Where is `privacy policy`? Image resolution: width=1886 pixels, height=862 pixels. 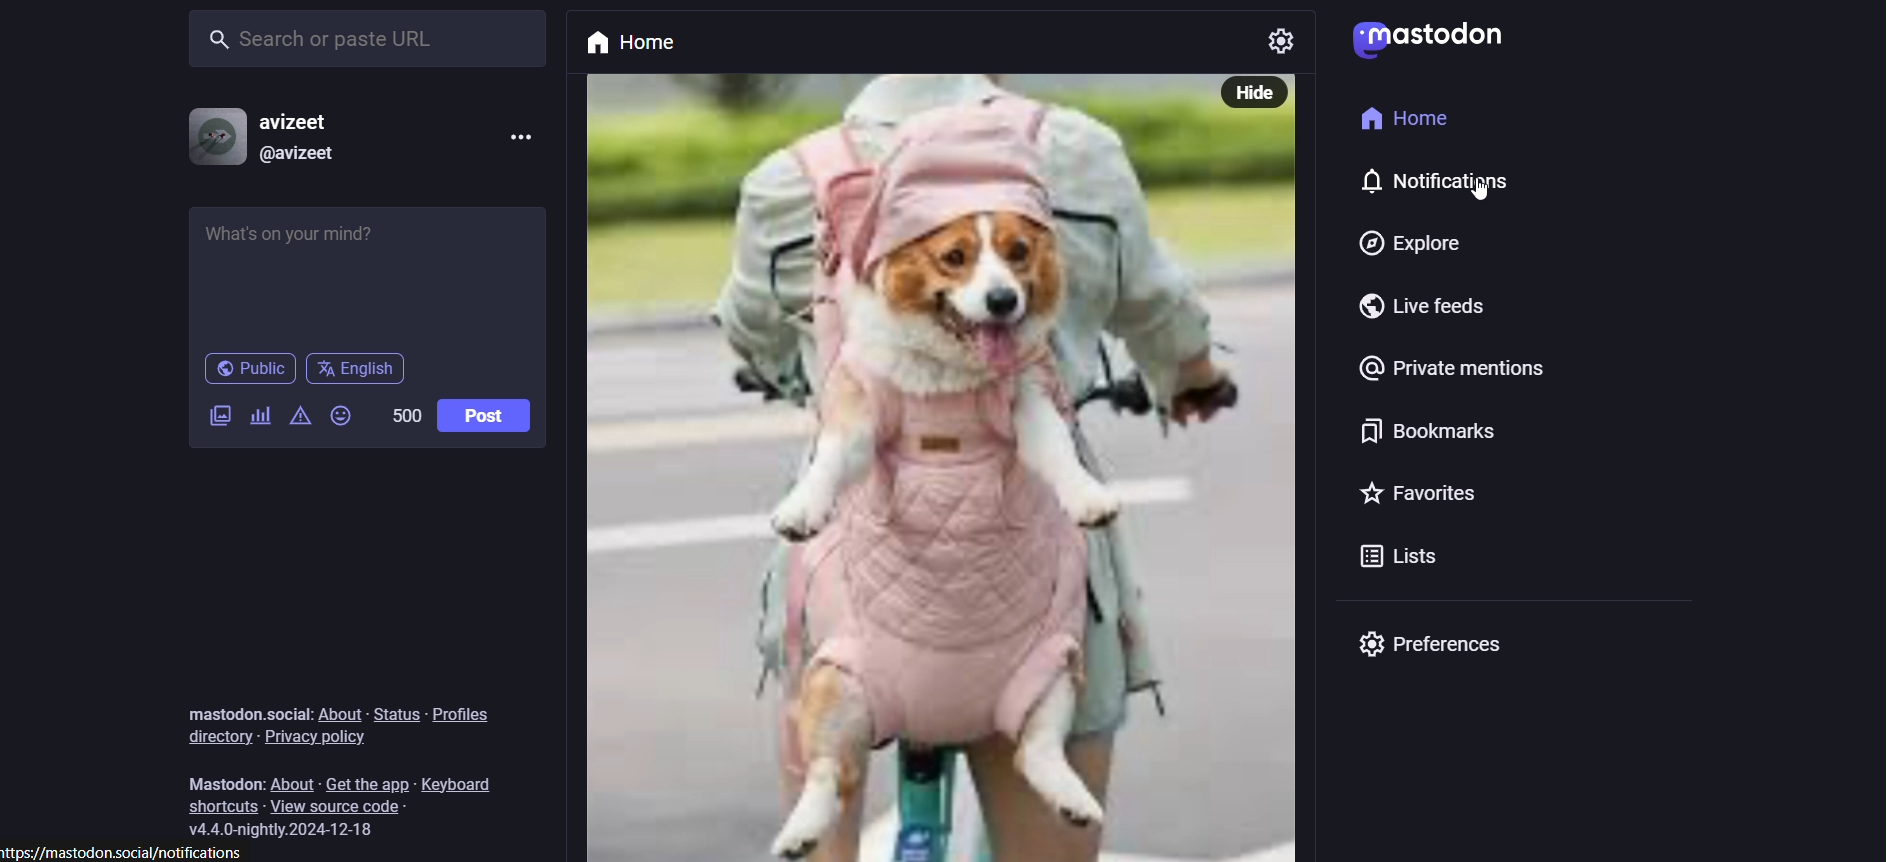
privacy policy is located at coordinates (320, 738).